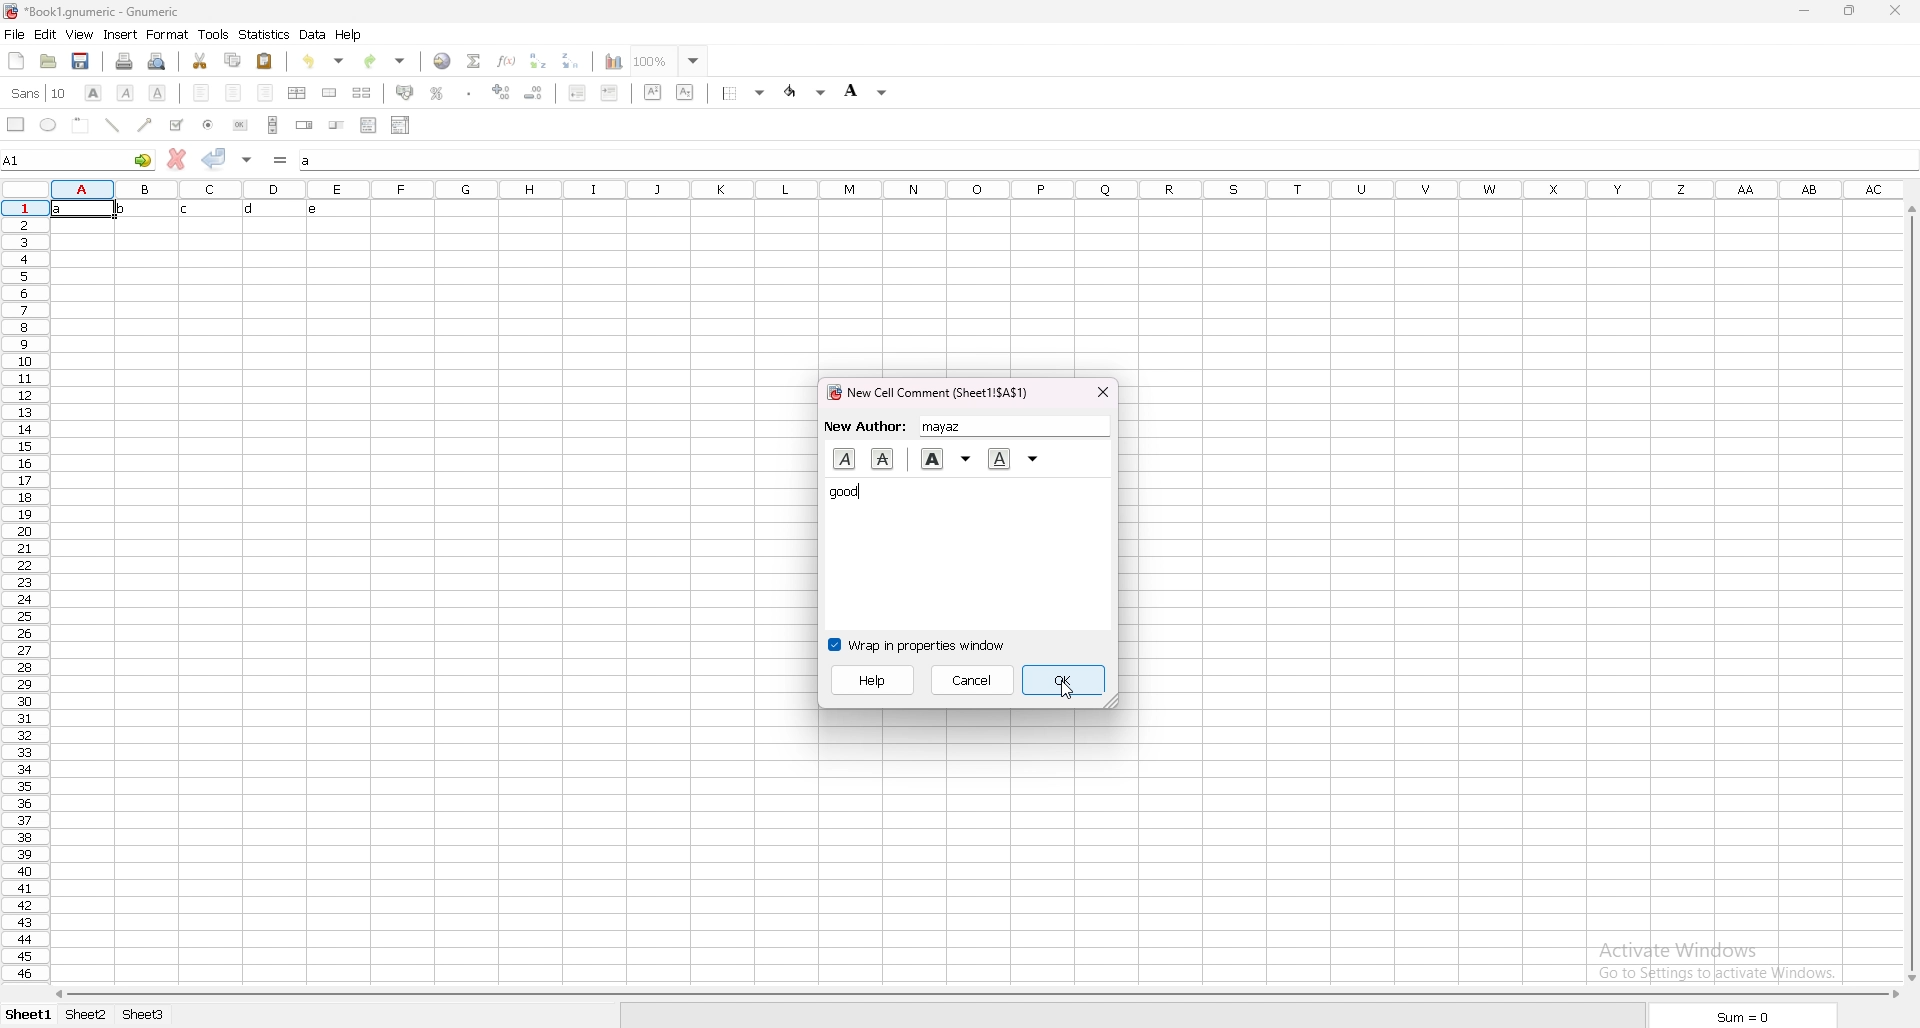  What do you see at coordinates (176, 125) in the screenshot?
I see `tickbox` at bounding box center [176, 125].